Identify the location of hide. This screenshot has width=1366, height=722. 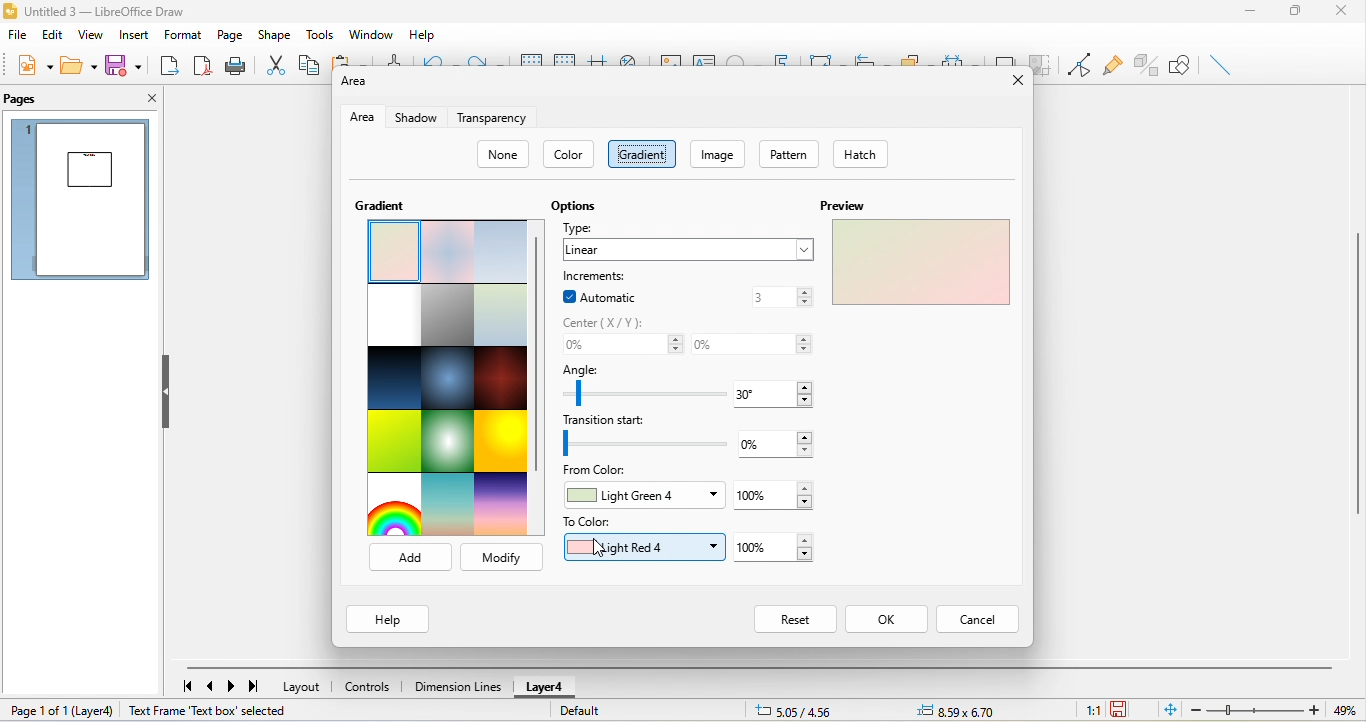
(171, 390).